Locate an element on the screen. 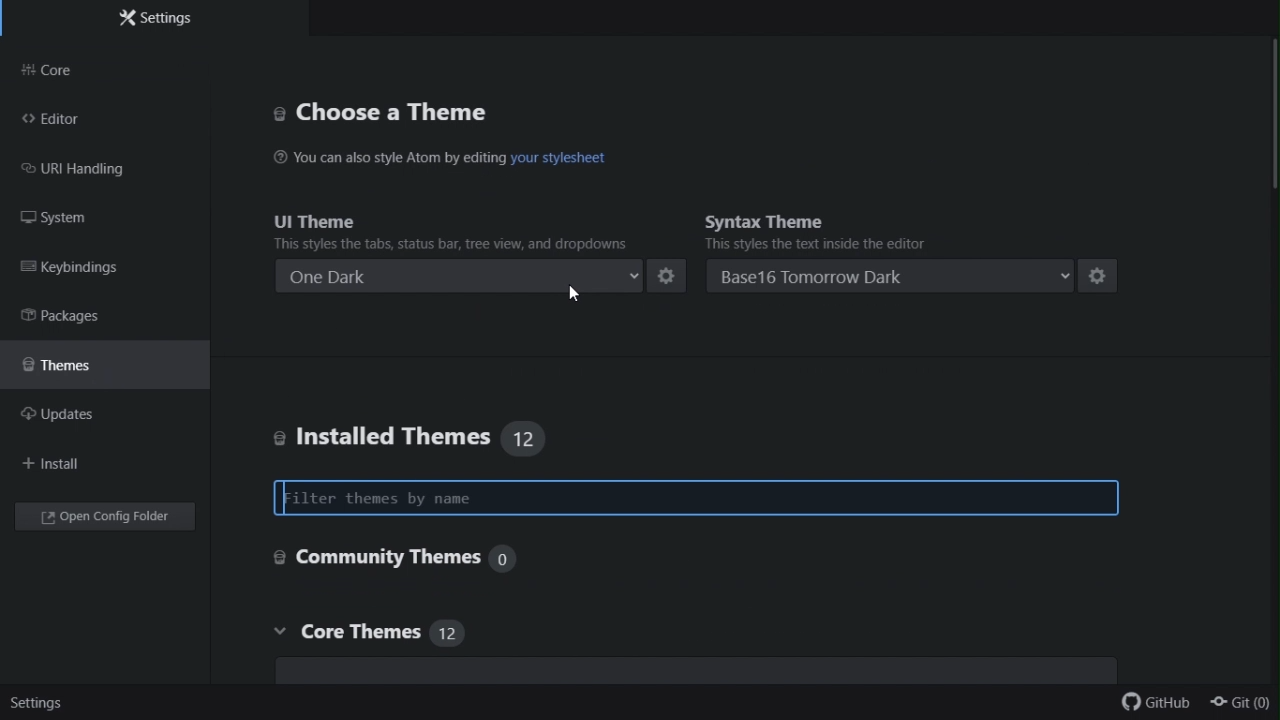  Choose a theme  is located at coordinates (431, 110).